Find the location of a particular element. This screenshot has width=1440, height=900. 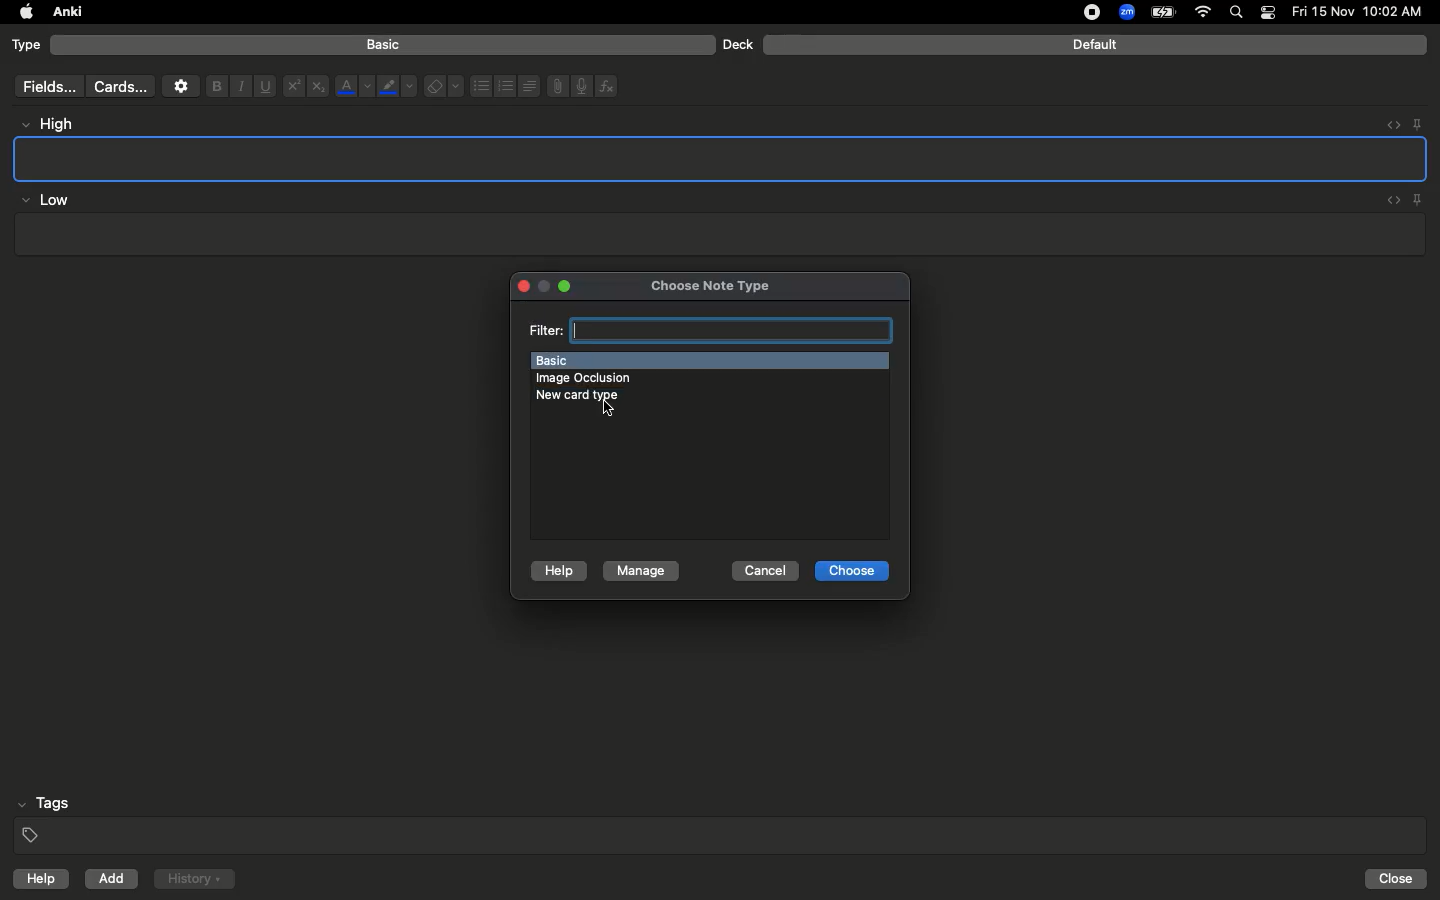

recording is located at coordinates (1080, 12).